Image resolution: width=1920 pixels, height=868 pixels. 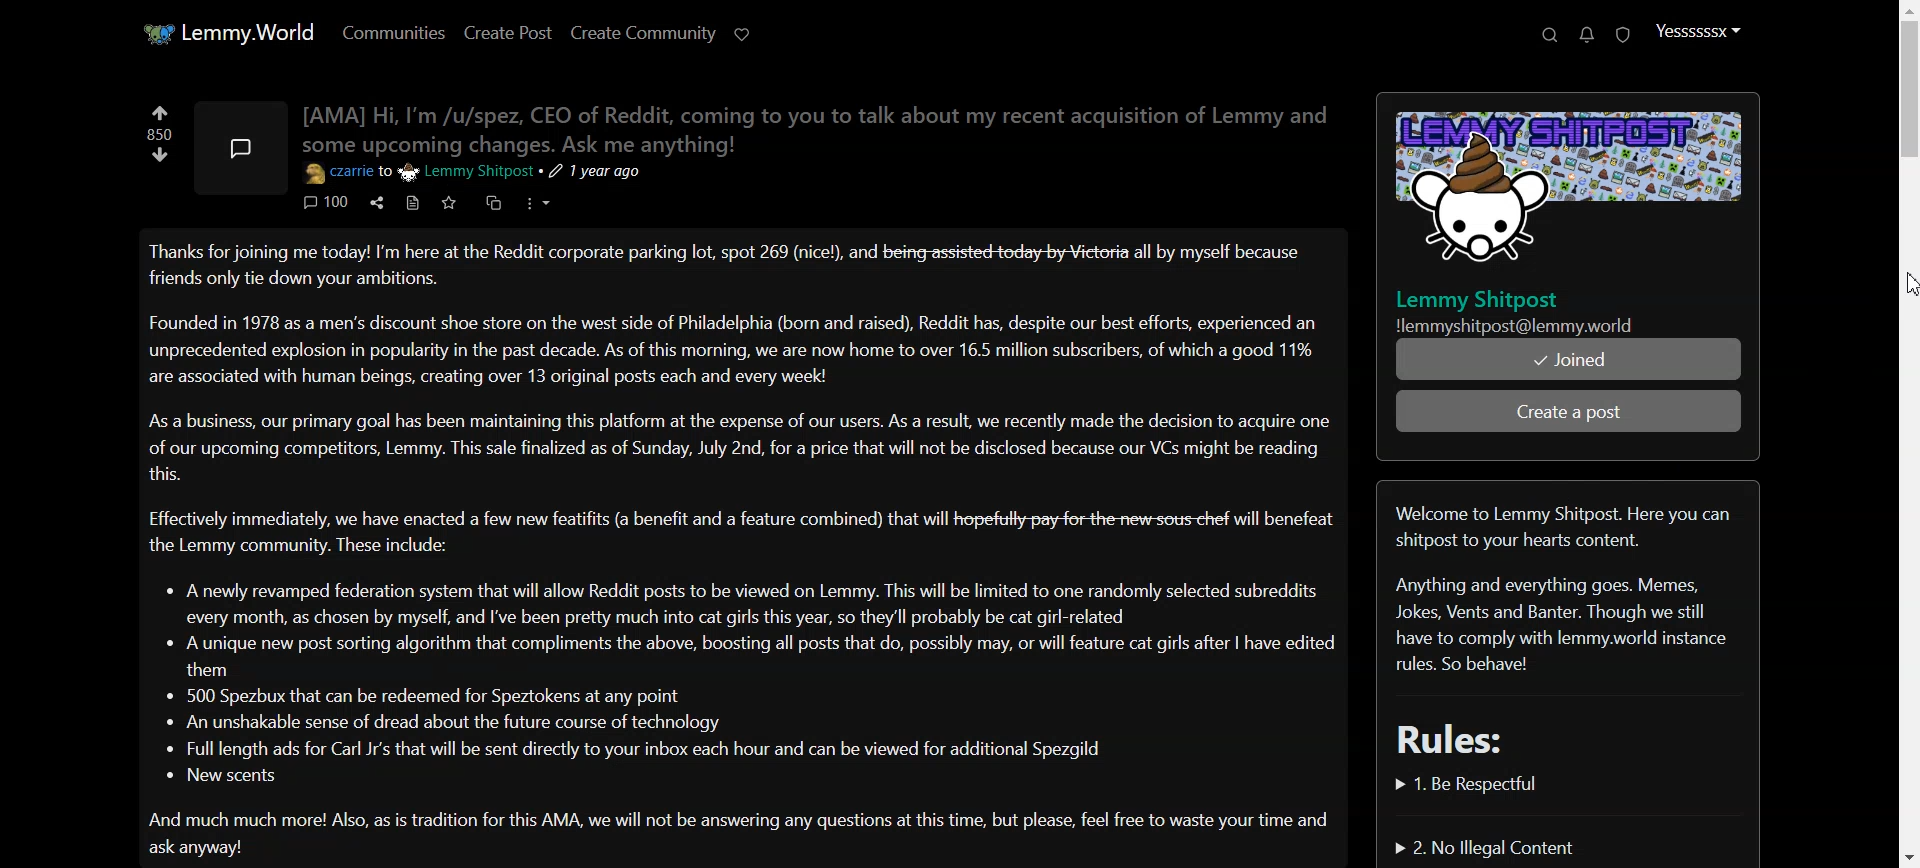 What do you see at coordinates (162, 155) in the screenshot?
I see `Down Vote` at bounding box center [162, 155].